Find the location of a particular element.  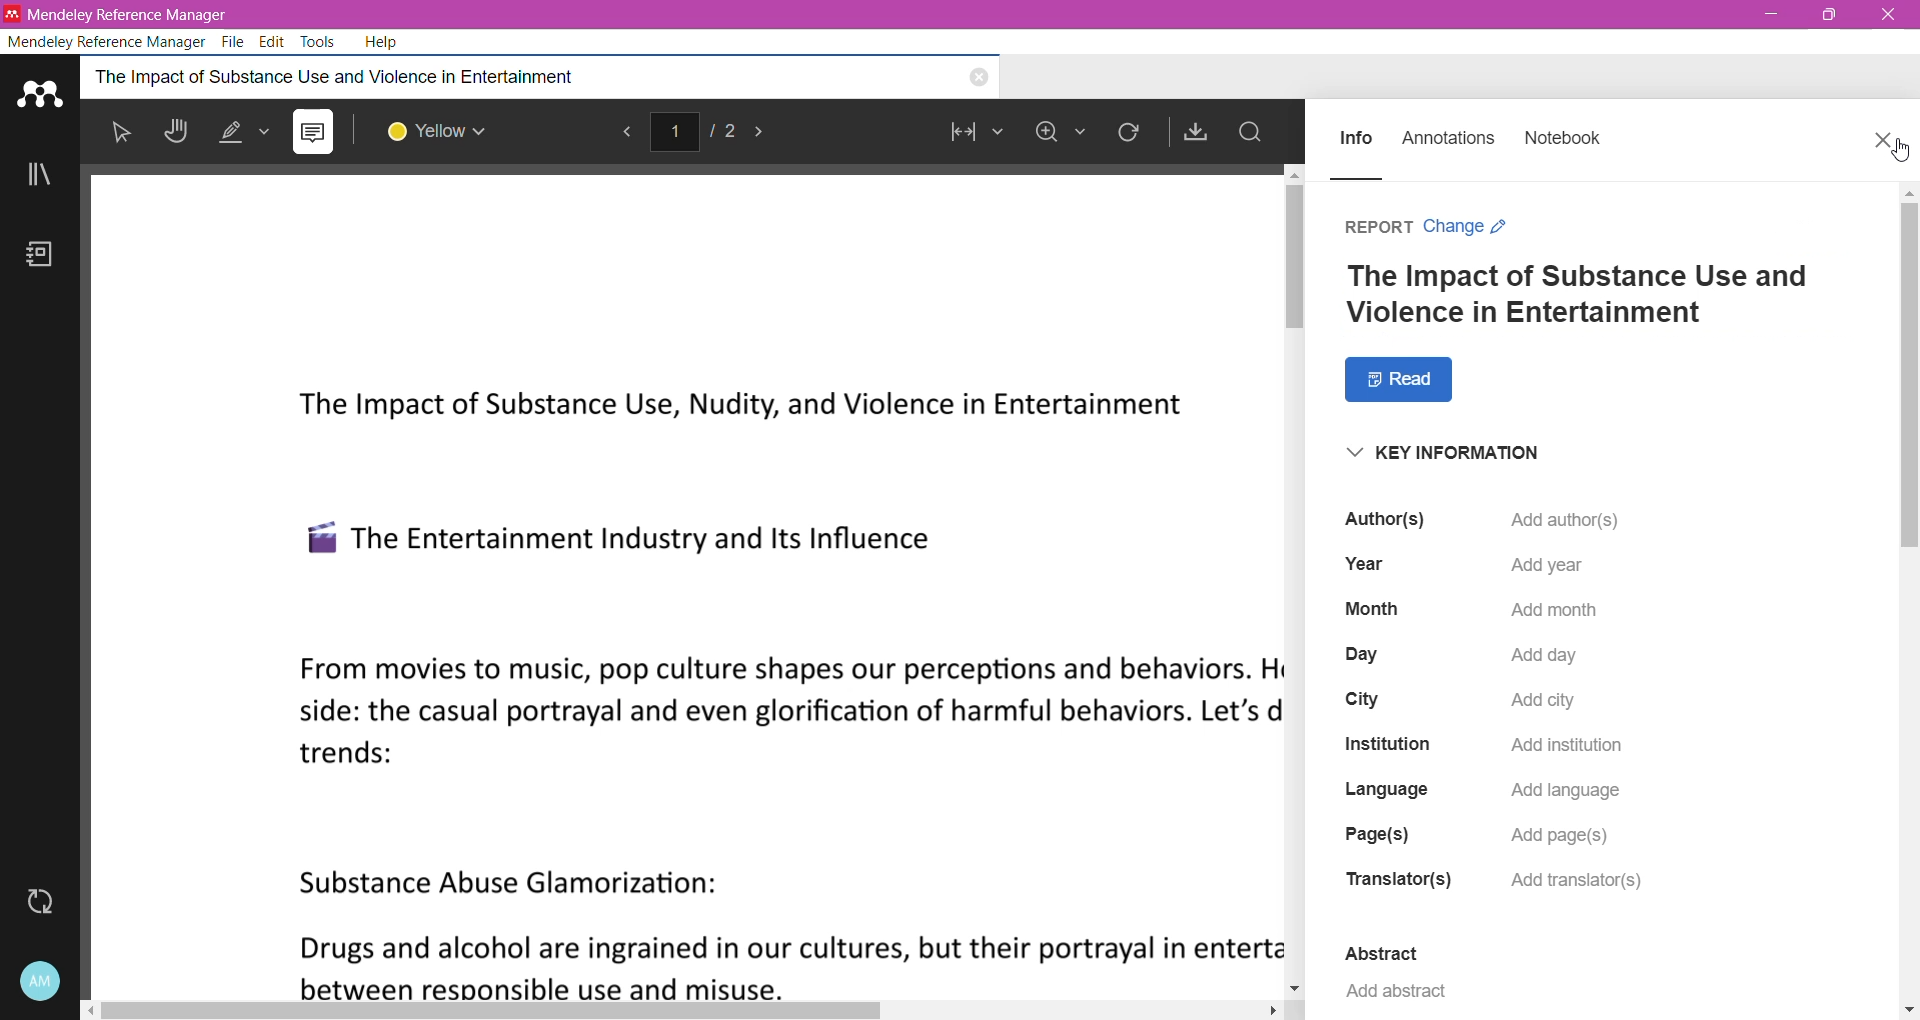

Click to add abstract is located at coordinates (1573, 519).